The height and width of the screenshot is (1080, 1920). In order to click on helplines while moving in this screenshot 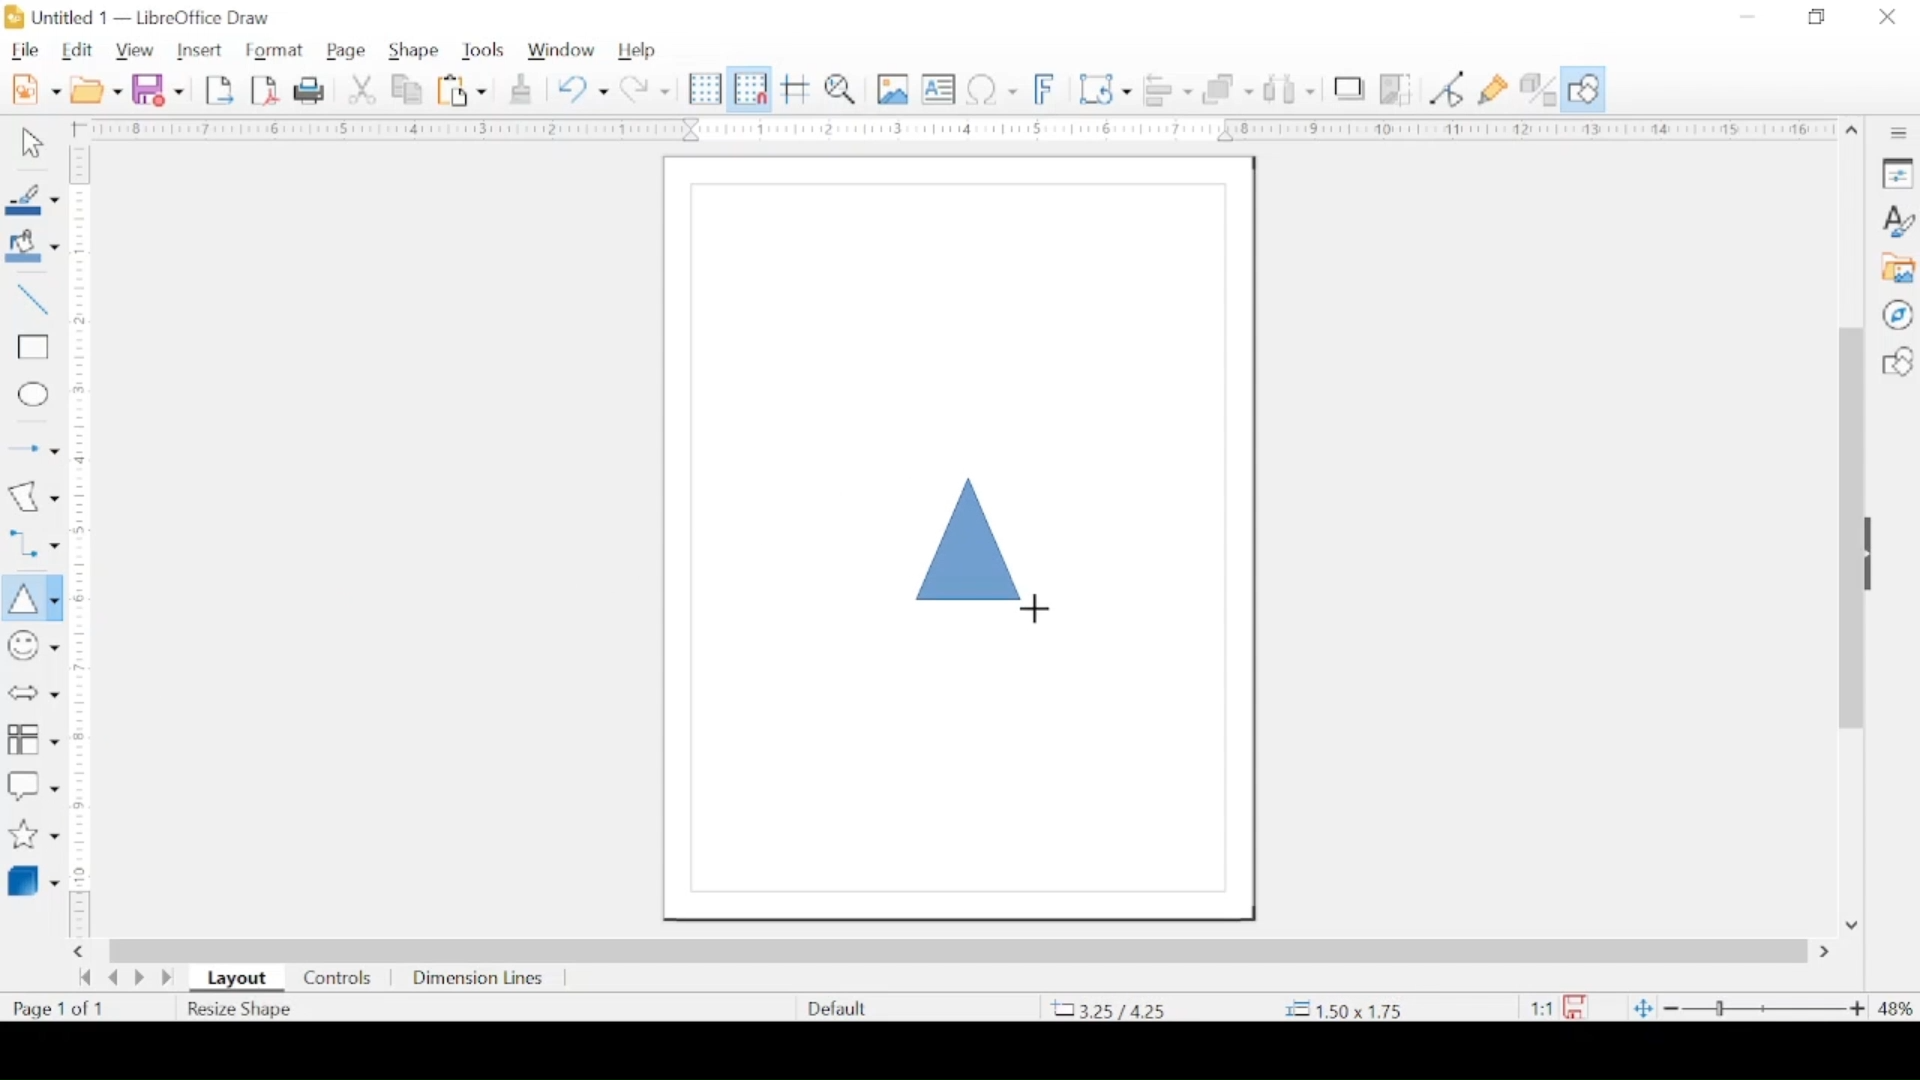, I will do `click(797, 89)`.